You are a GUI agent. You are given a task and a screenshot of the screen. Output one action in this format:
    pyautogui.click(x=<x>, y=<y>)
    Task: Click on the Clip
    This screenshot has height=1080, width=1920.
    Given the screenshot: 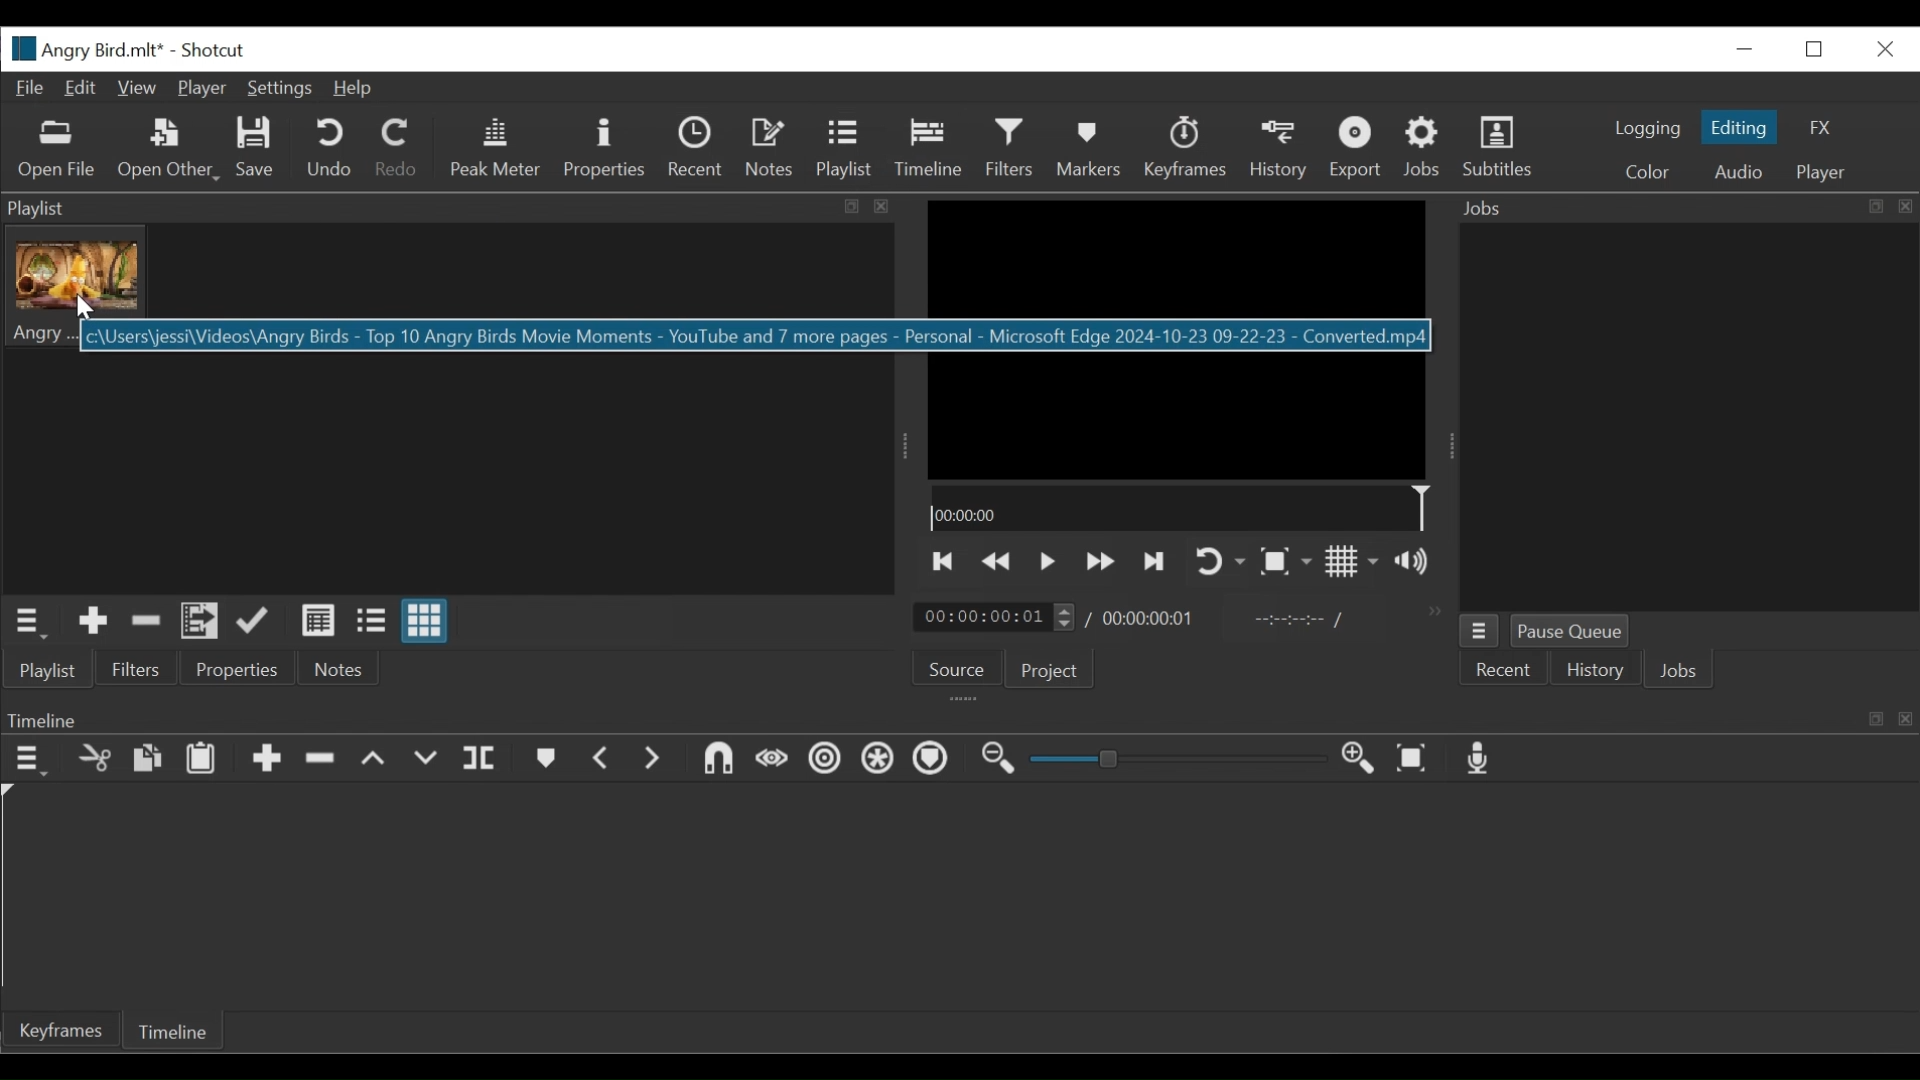 What is the action you would take?
    pyautogui.click(x=79, y=286)
    